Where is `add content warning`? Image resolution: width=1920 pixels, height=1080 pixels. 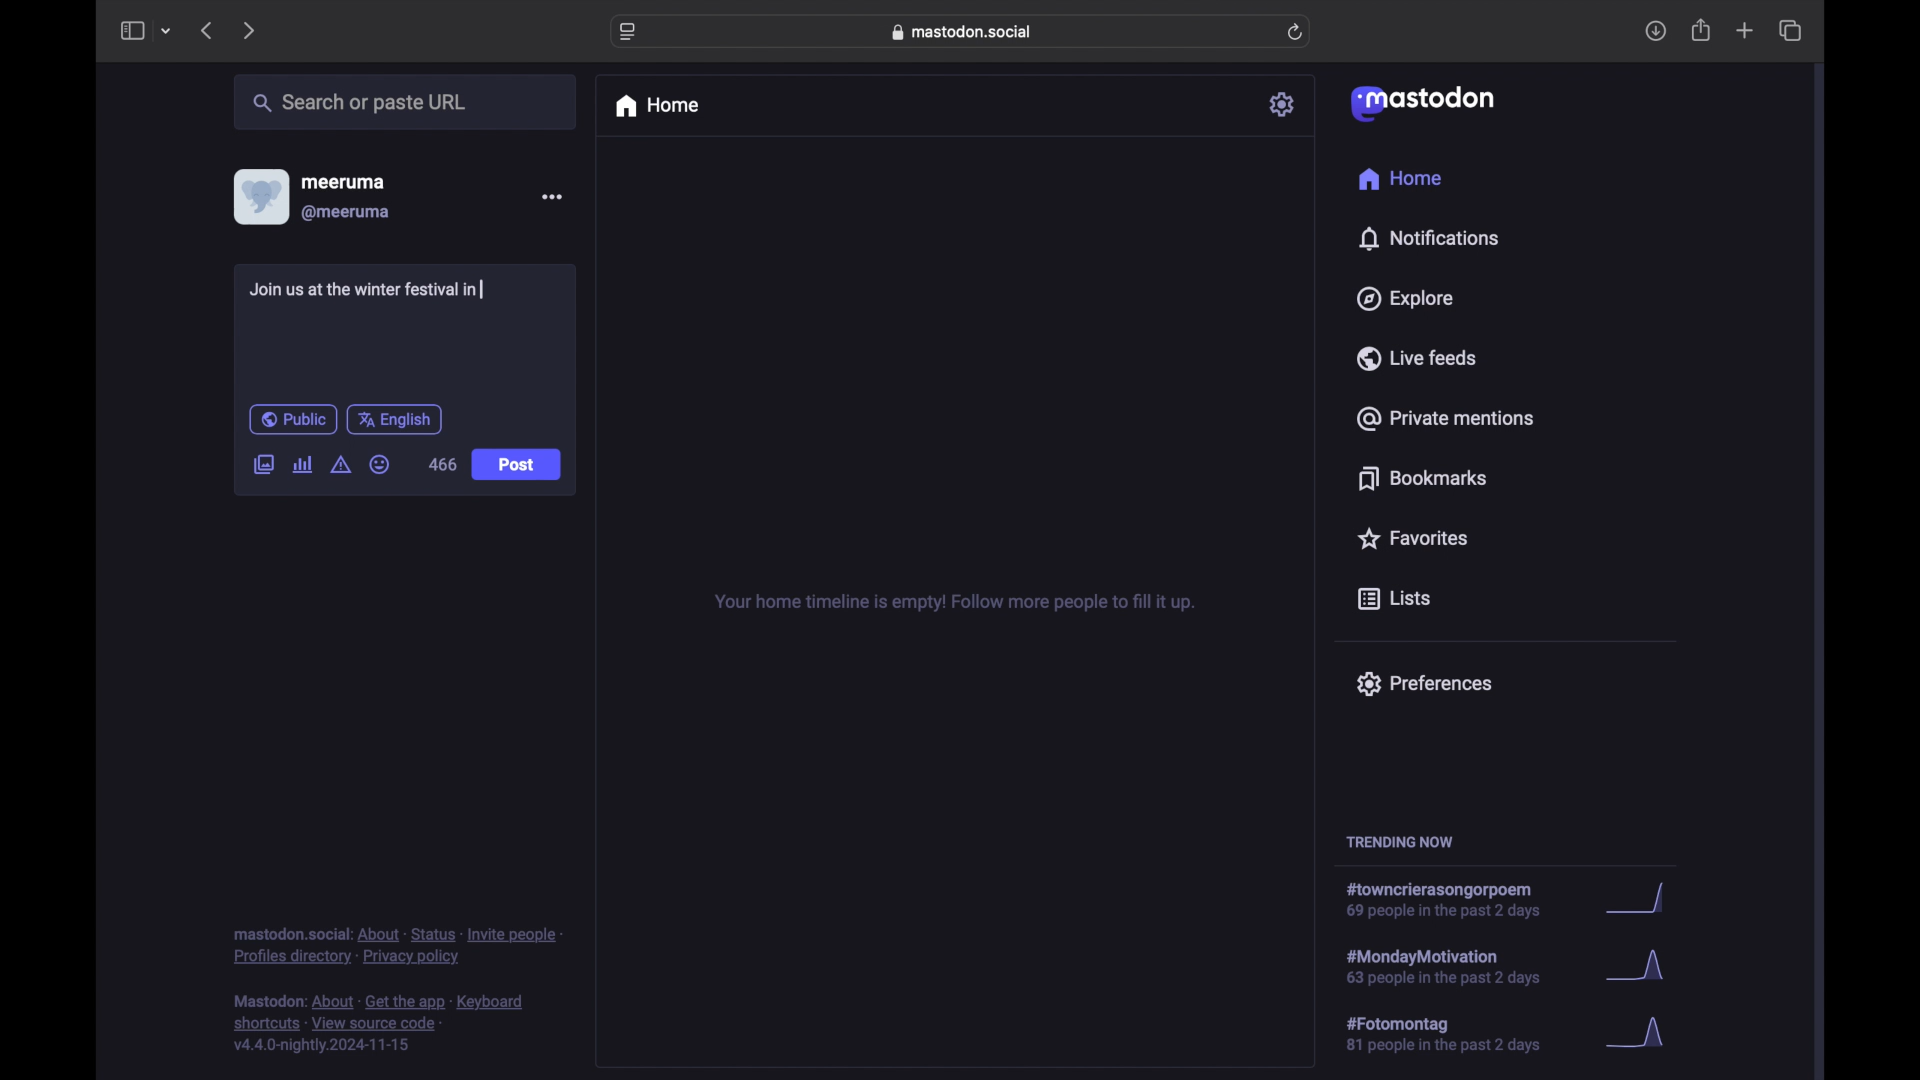 add content warning is located at coordinates (340, 465).